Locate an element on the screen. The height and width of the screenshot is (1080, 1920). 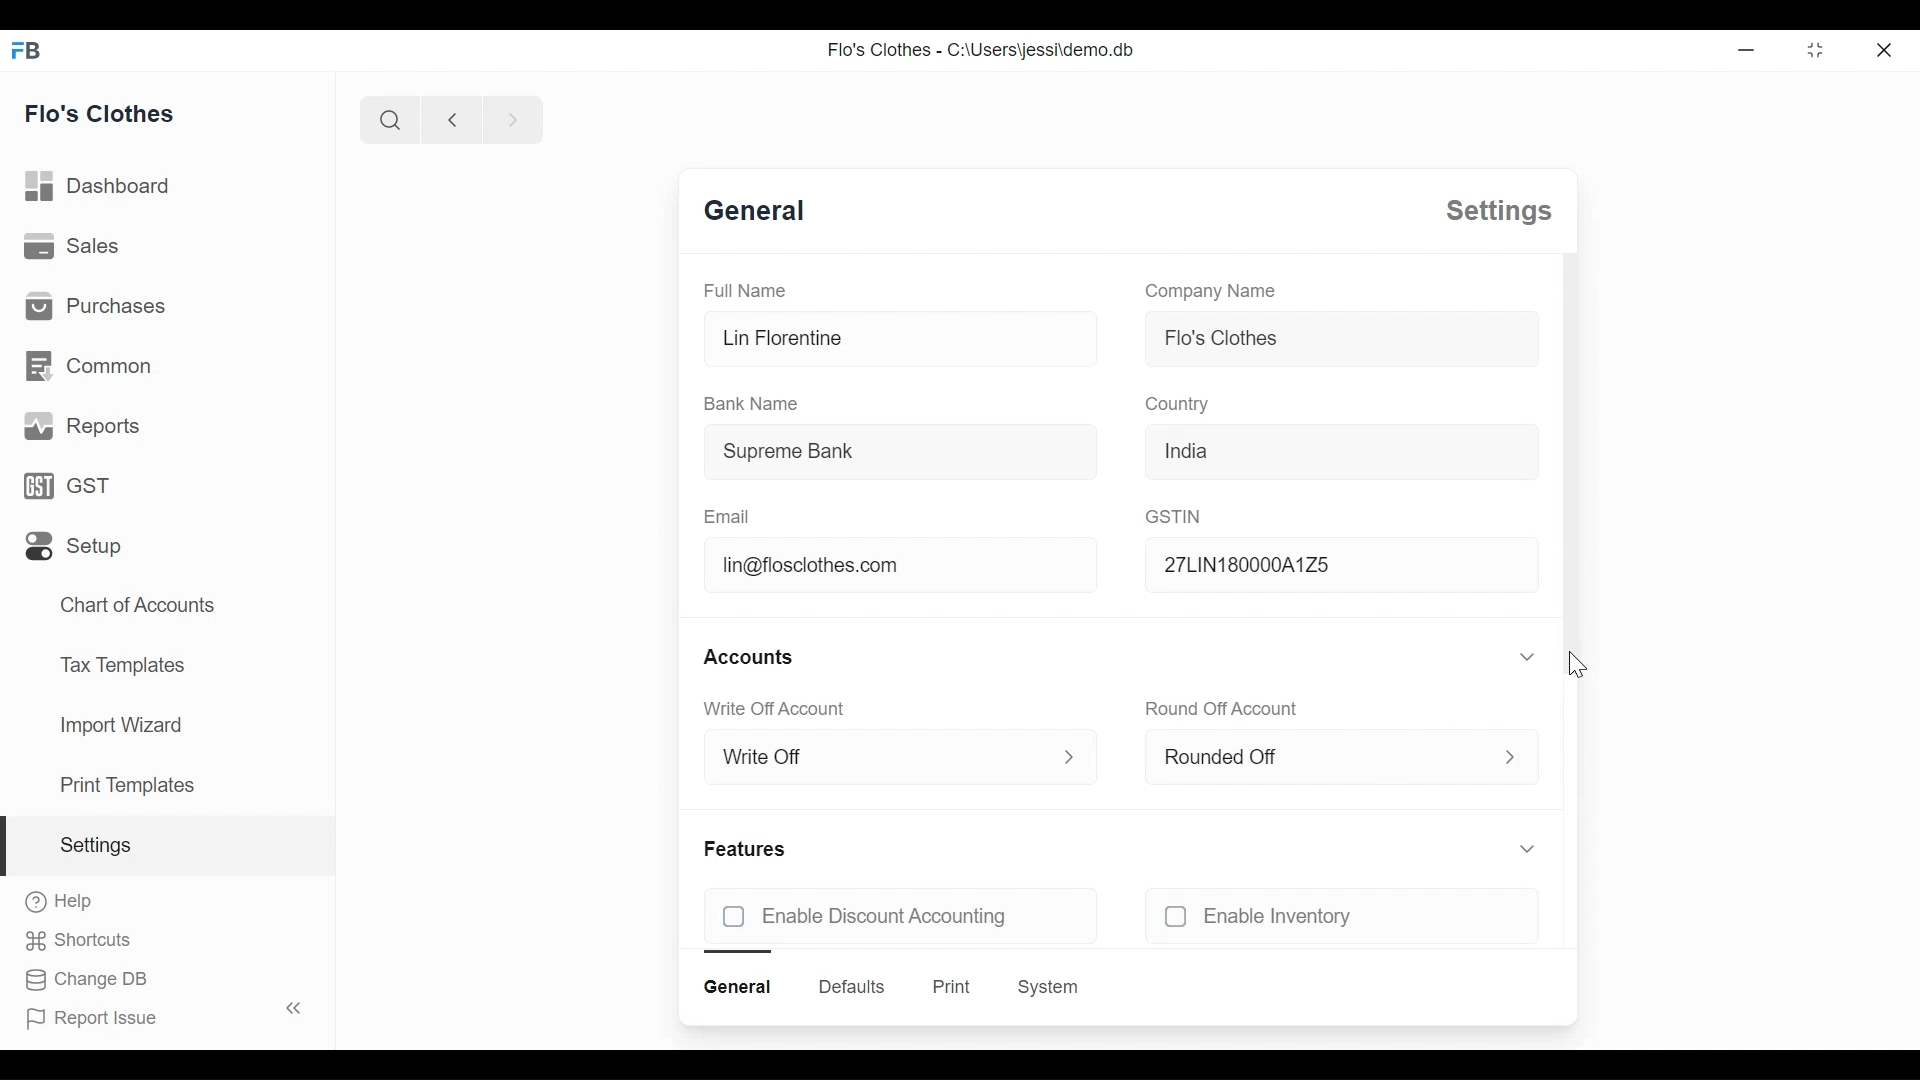
Navigate is located at coordinates (510, 118).